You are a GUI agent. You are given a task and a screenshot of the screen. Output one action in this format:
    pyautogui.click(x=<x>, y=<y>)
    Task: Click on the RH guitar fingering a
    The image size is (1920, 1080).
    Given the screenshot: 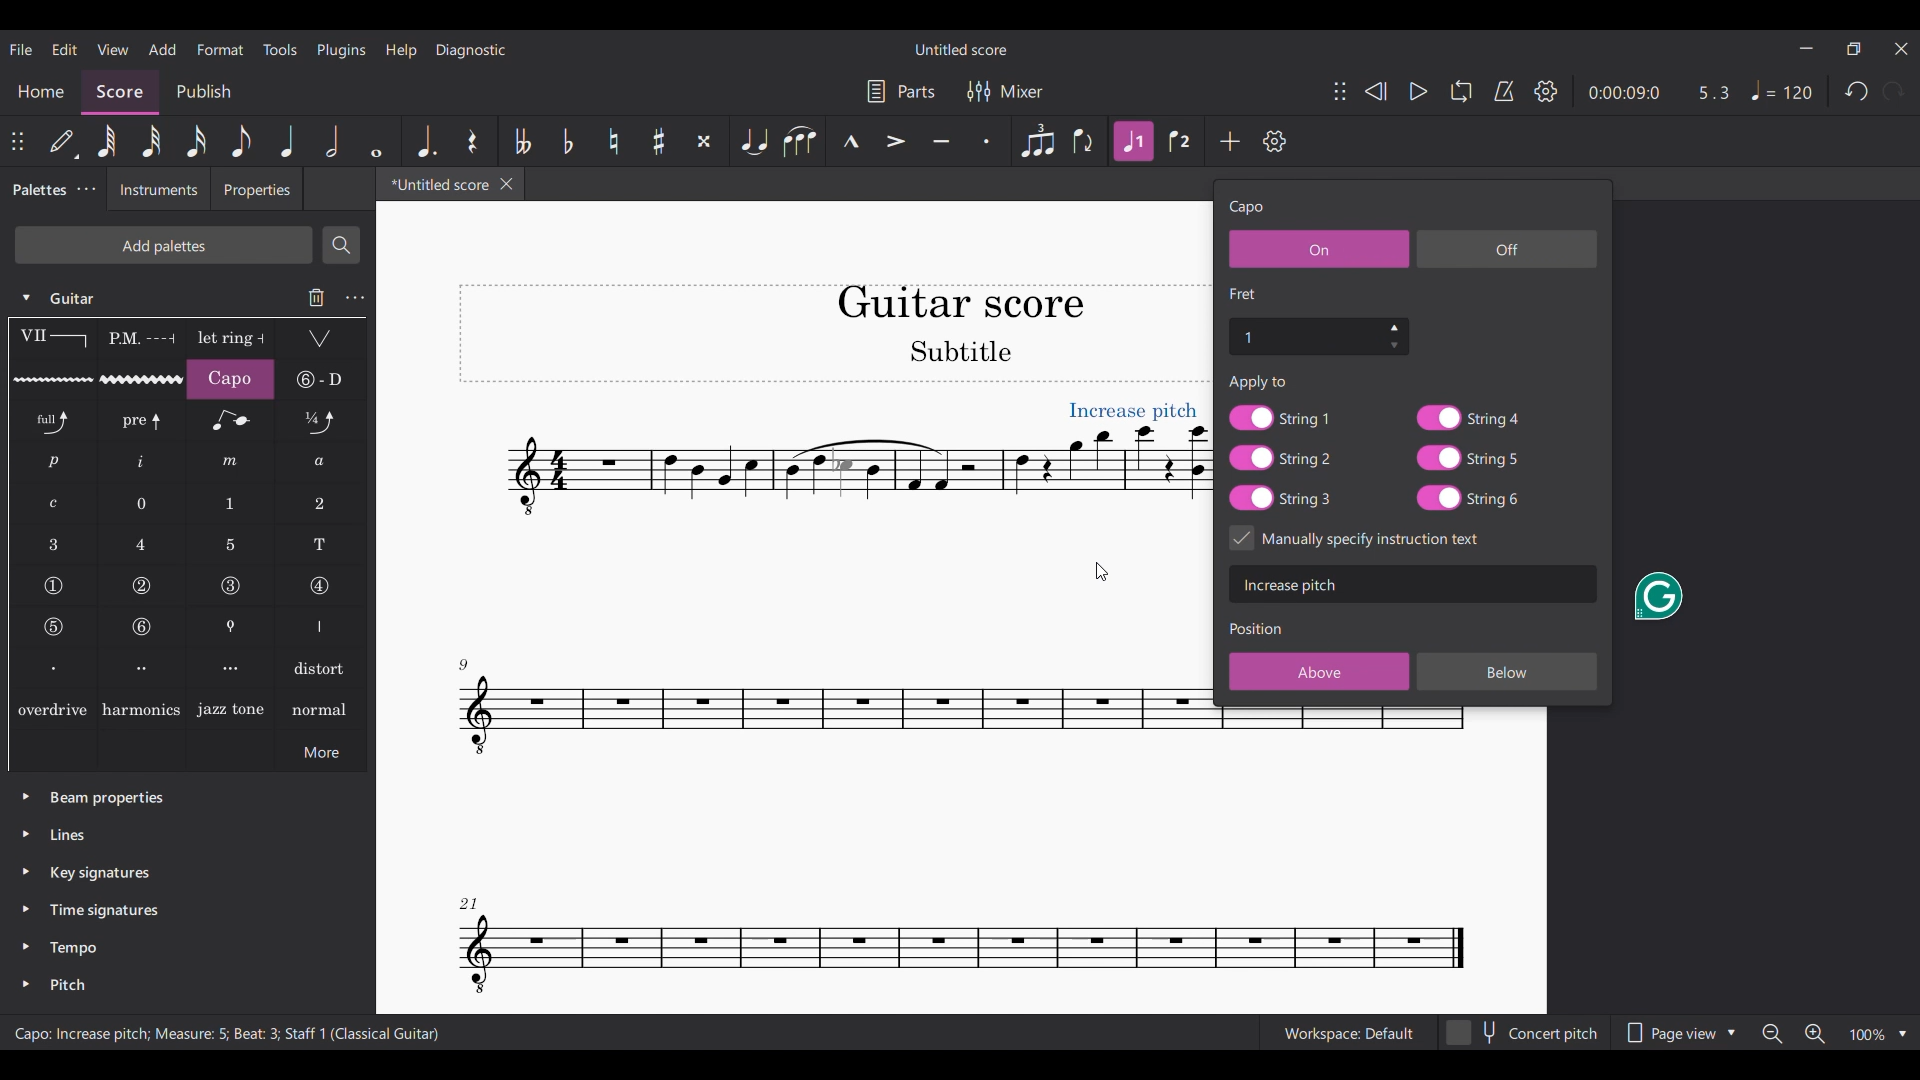 What is the action you would take?
    pyautogui.click(x=321, y=462)
    